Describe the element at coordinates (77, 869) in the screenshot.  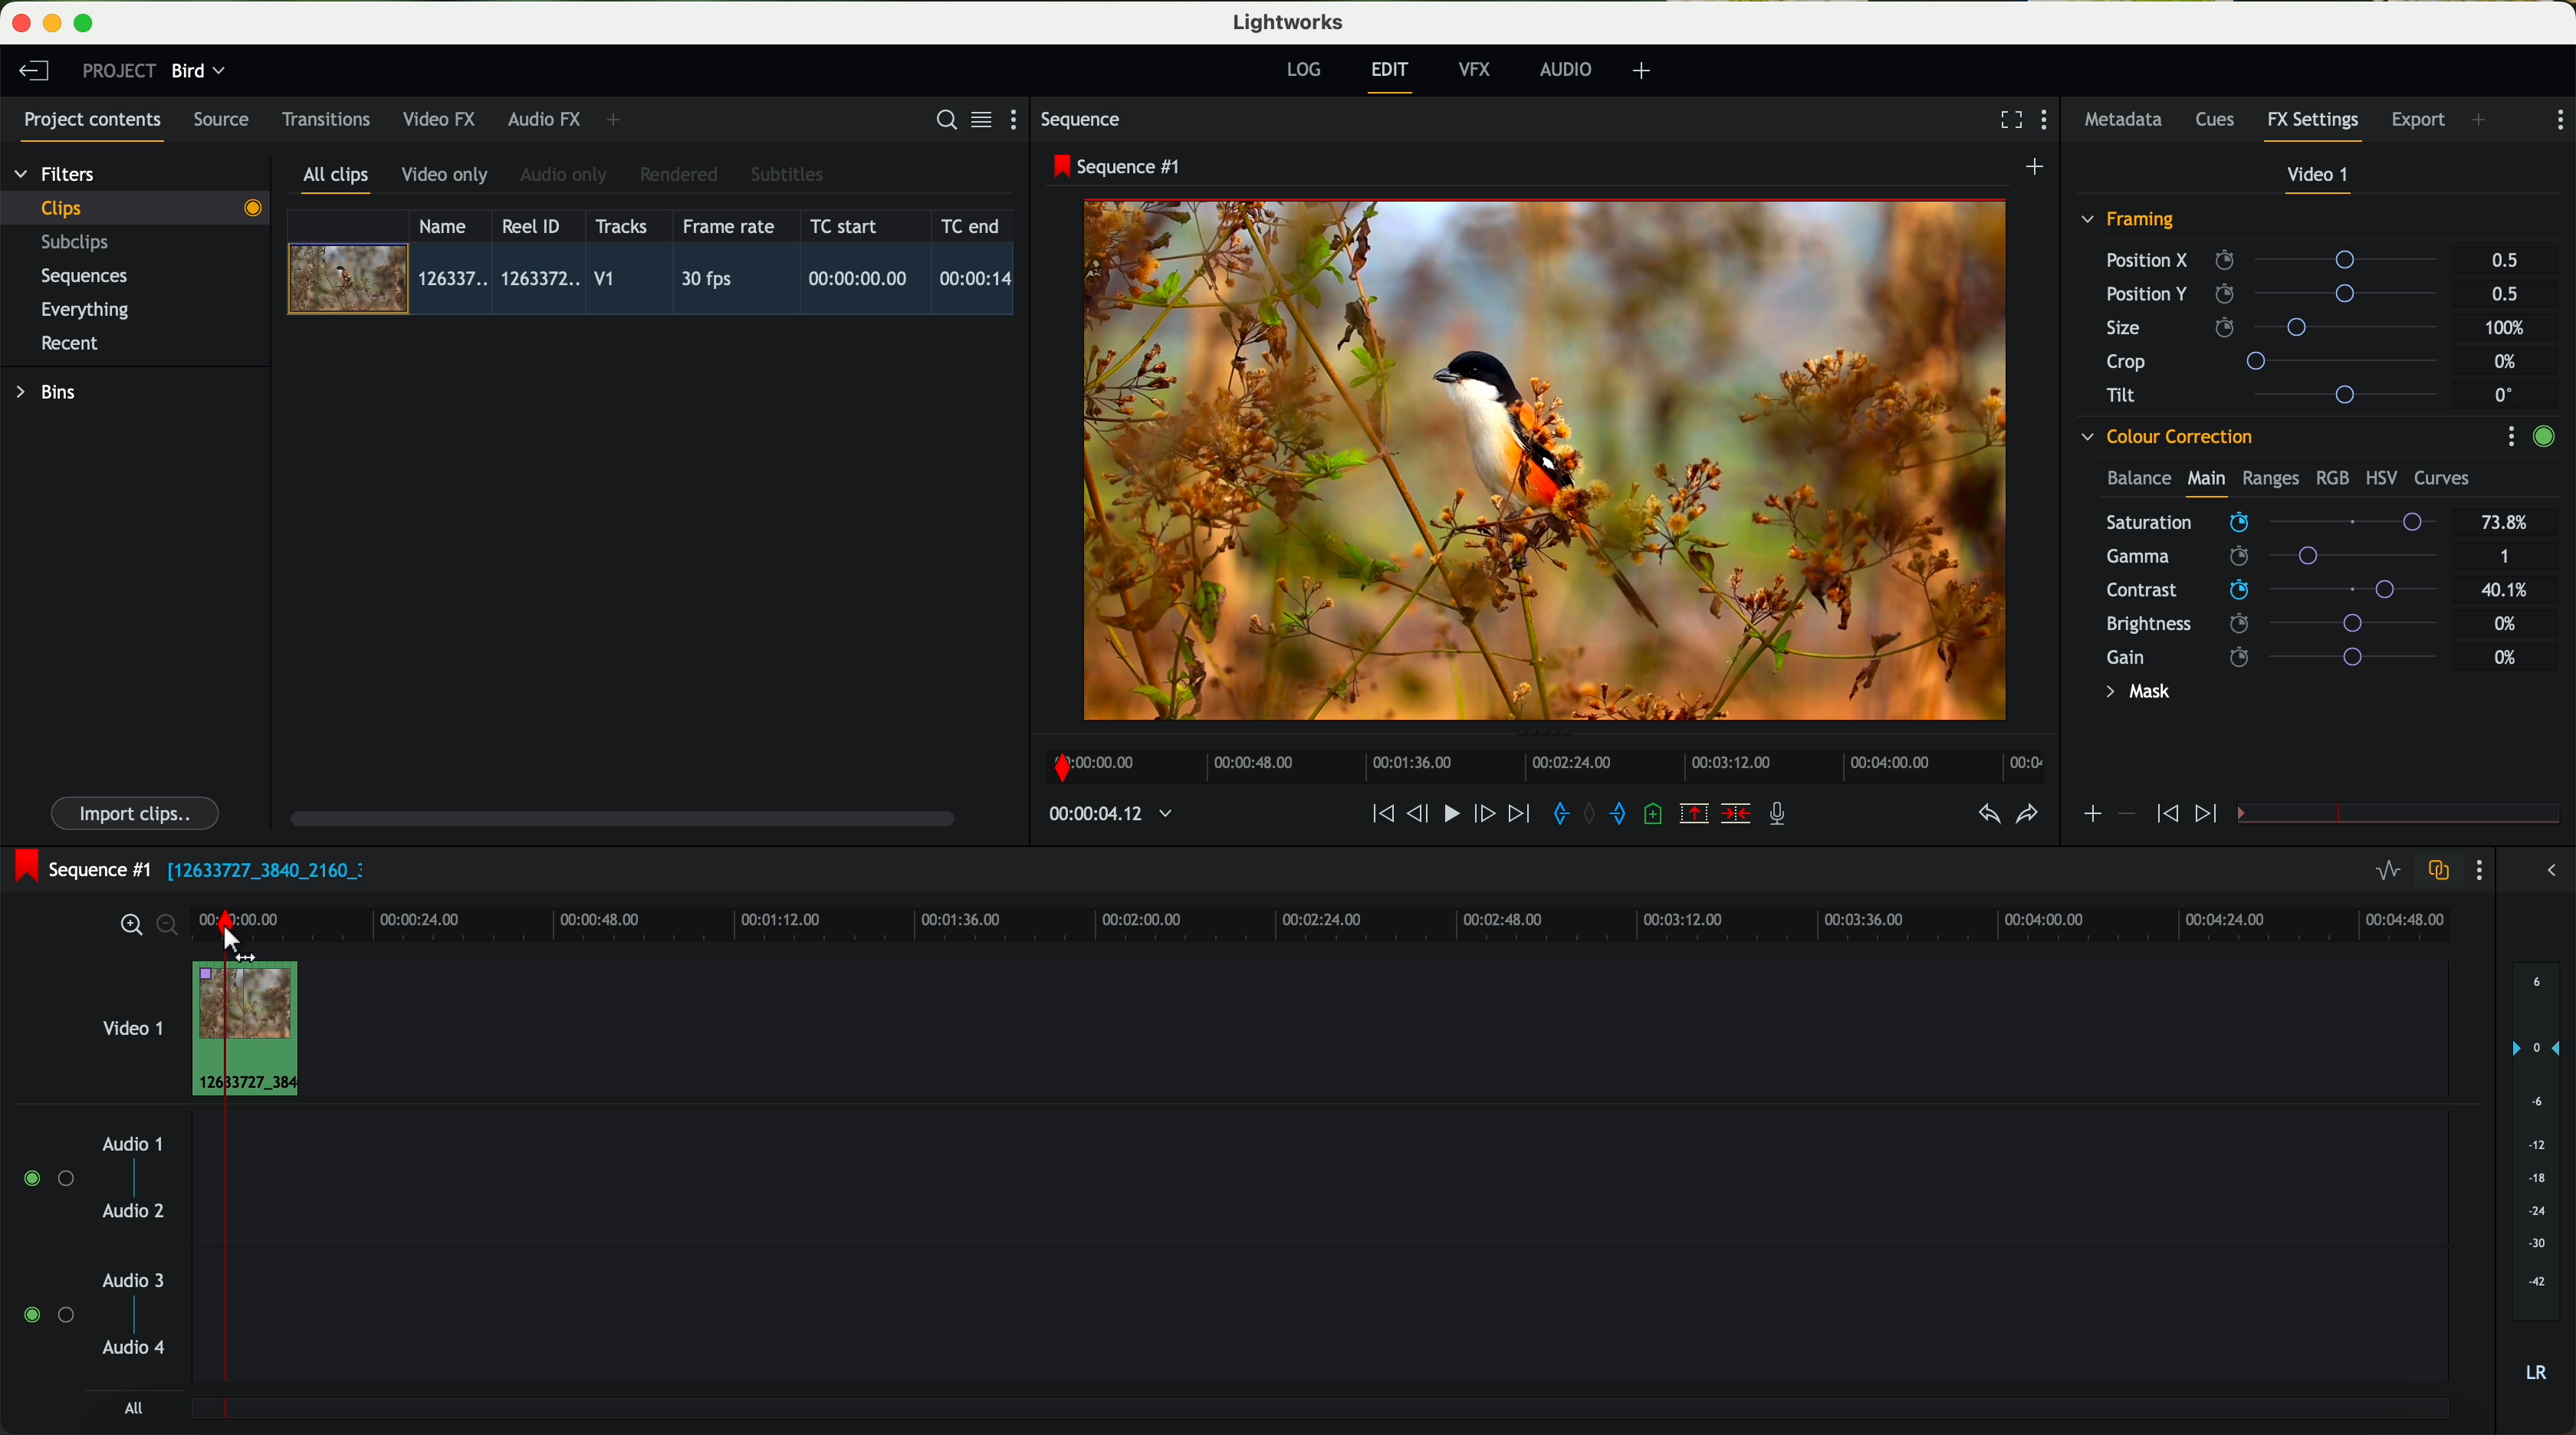
I see `sequence #1` at that location.